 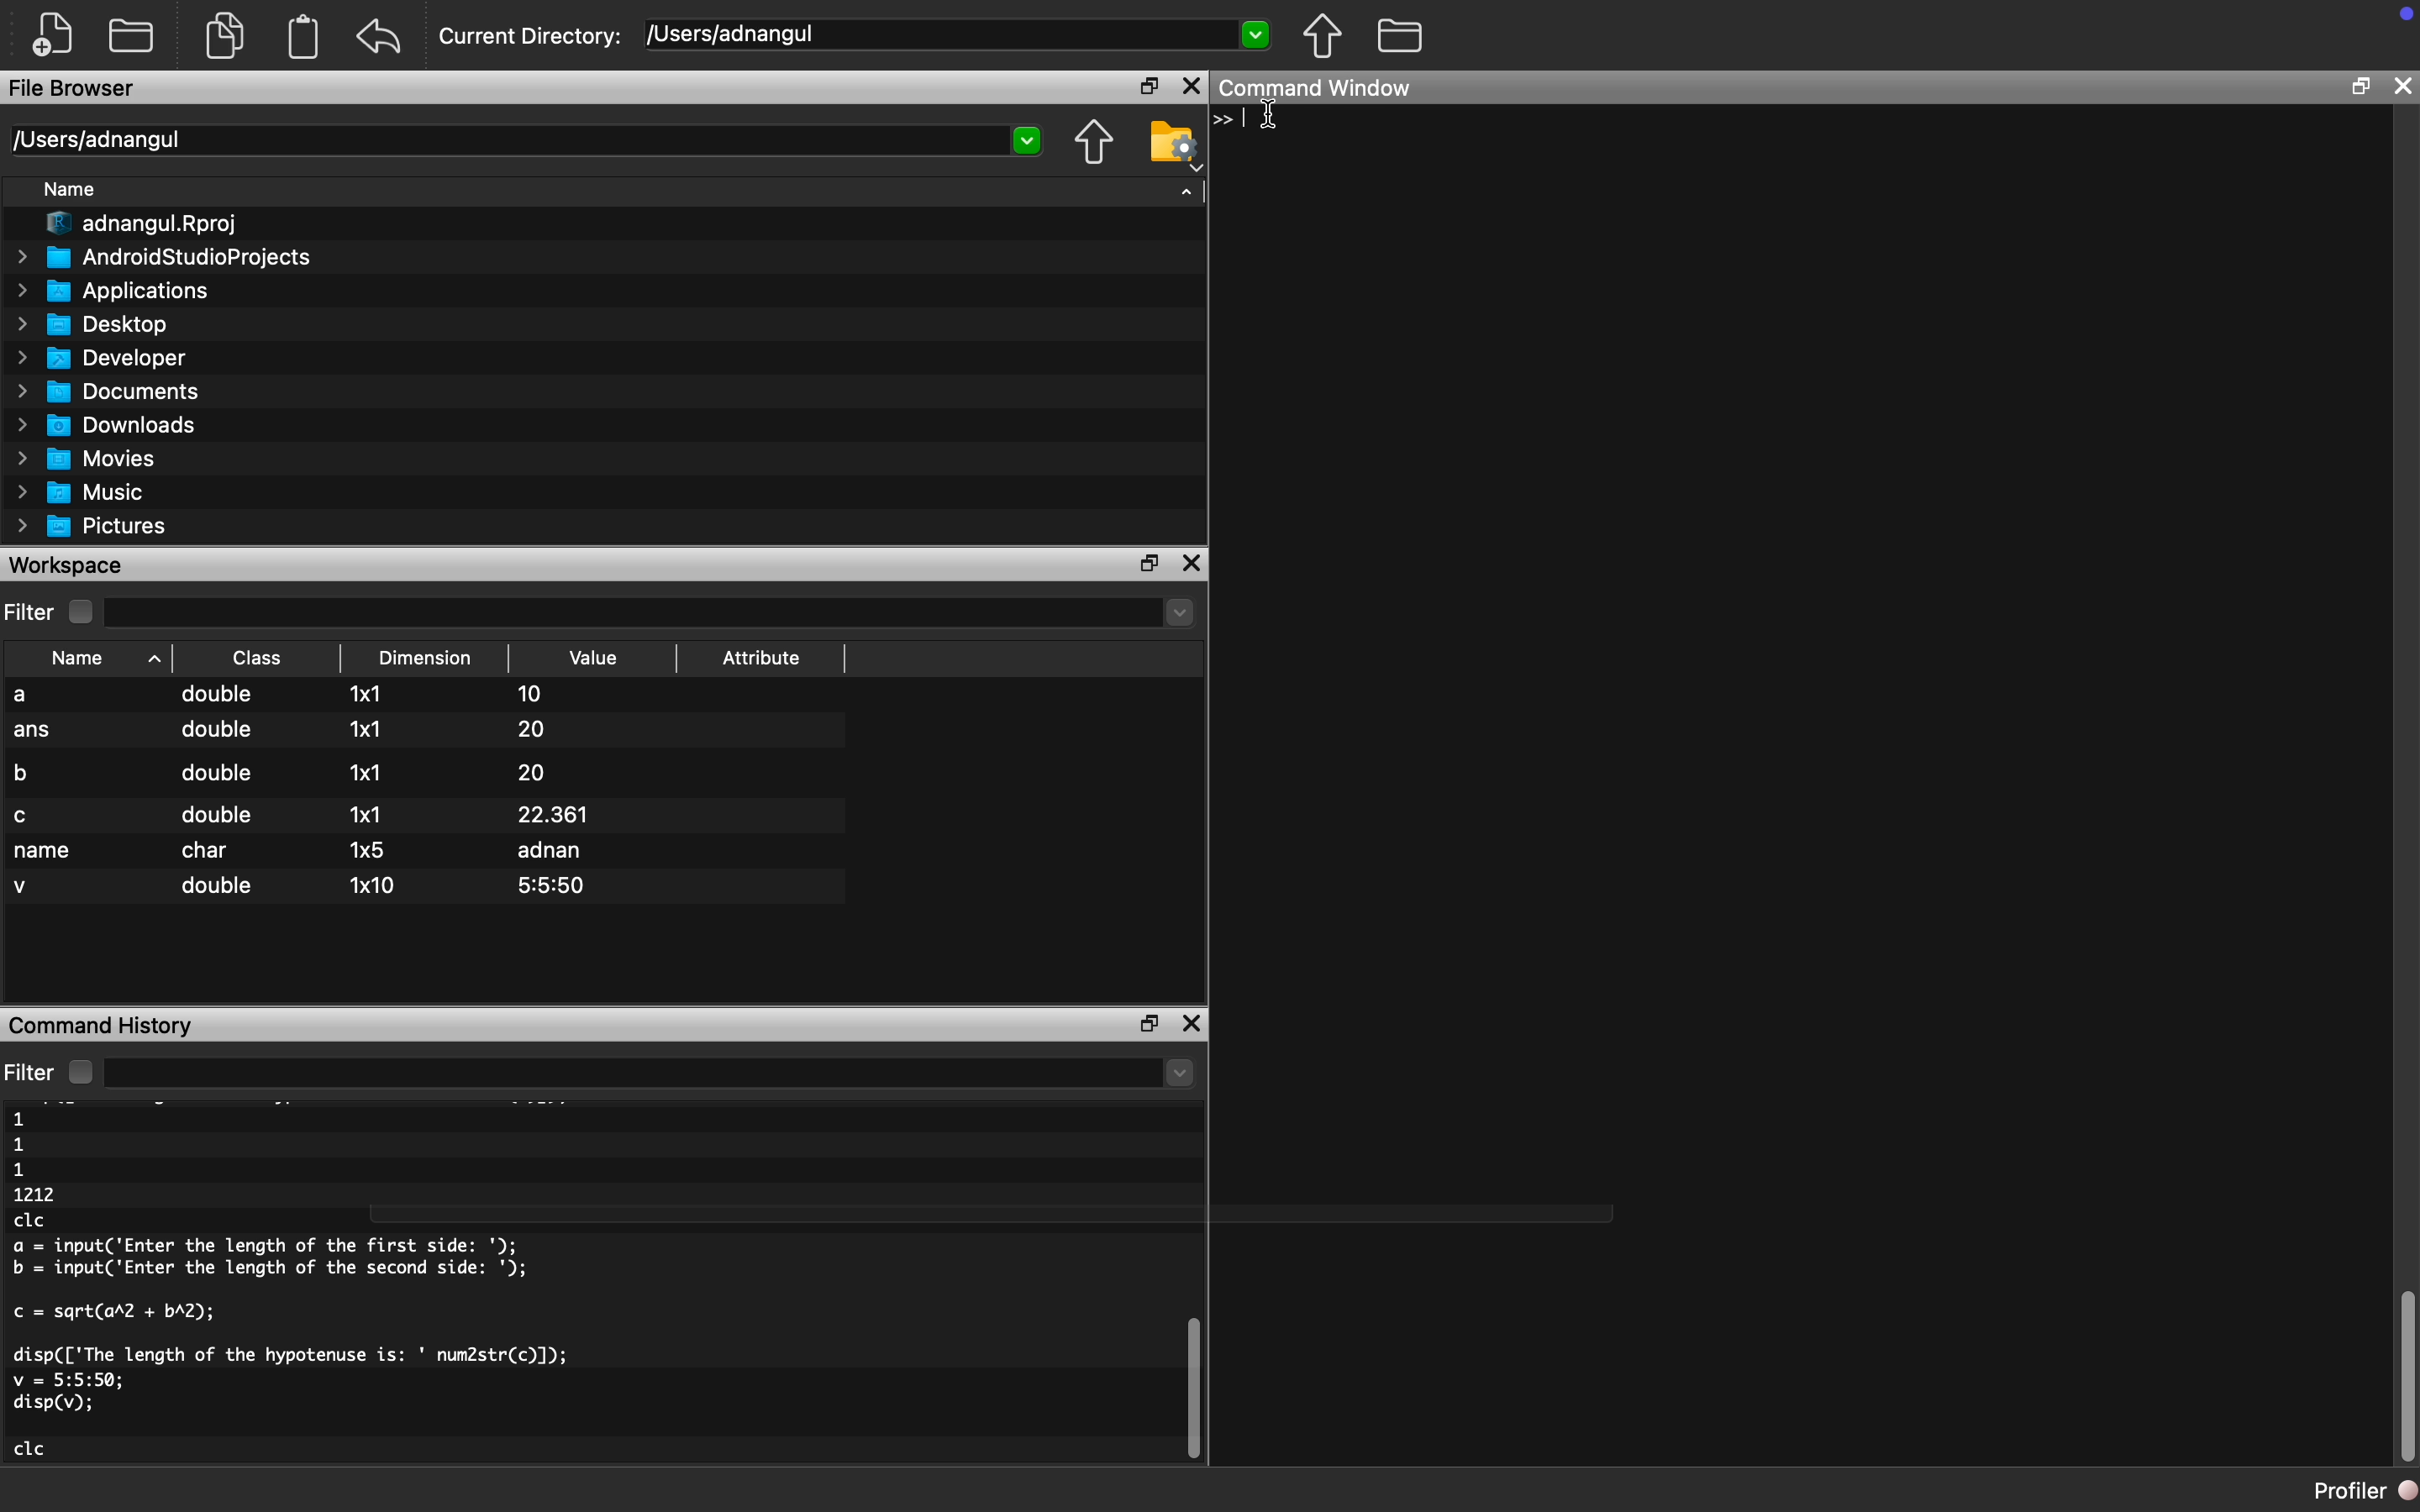 I want to click on New folder, so click(x=130, y=34).